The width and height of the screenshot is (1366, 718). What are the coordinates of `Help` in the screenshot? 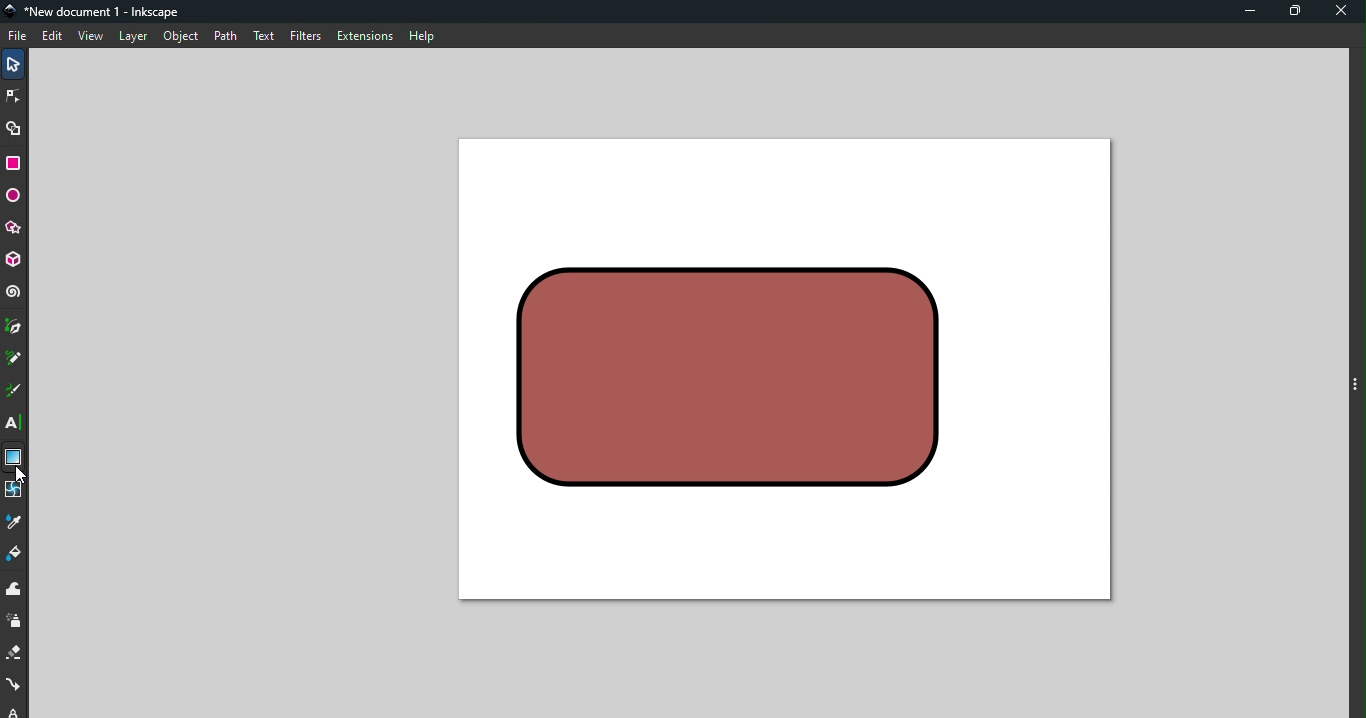 It's located at (421, 33).